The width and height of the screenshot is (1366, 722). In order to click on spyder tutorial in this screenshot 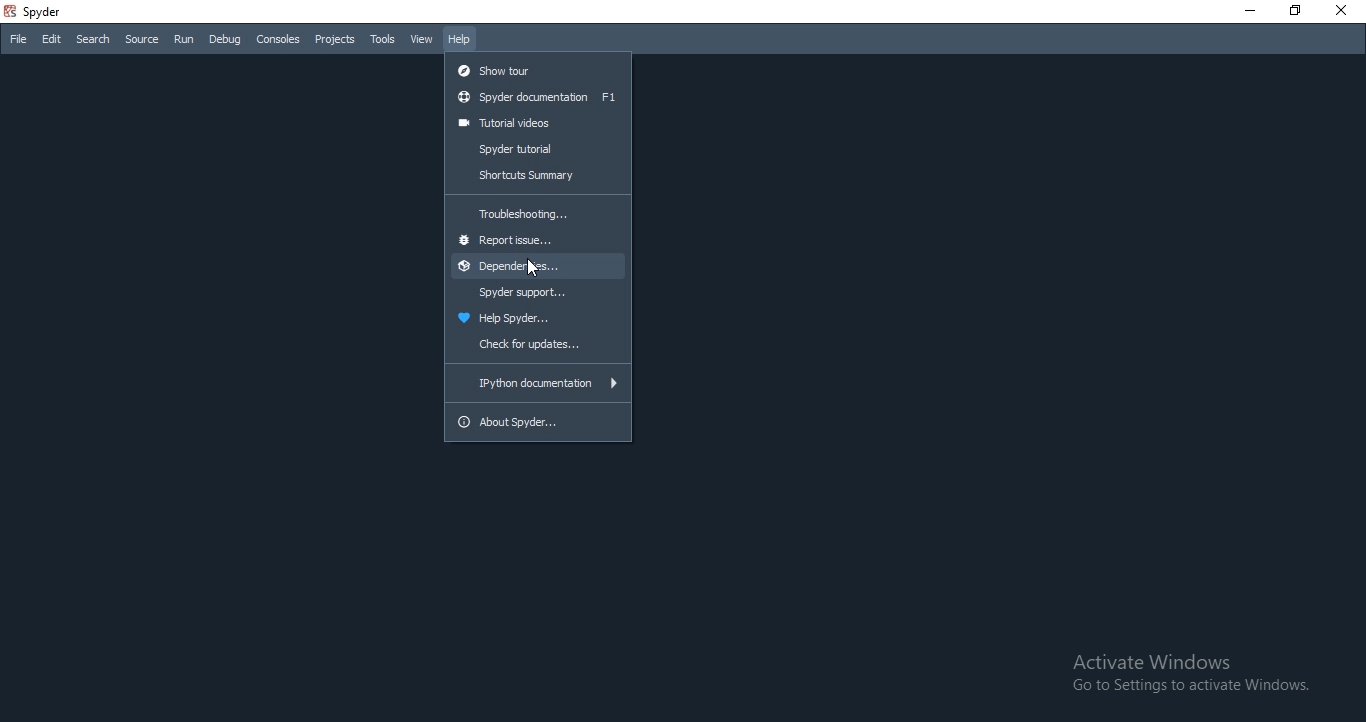, I will do `click(537, 149)`.